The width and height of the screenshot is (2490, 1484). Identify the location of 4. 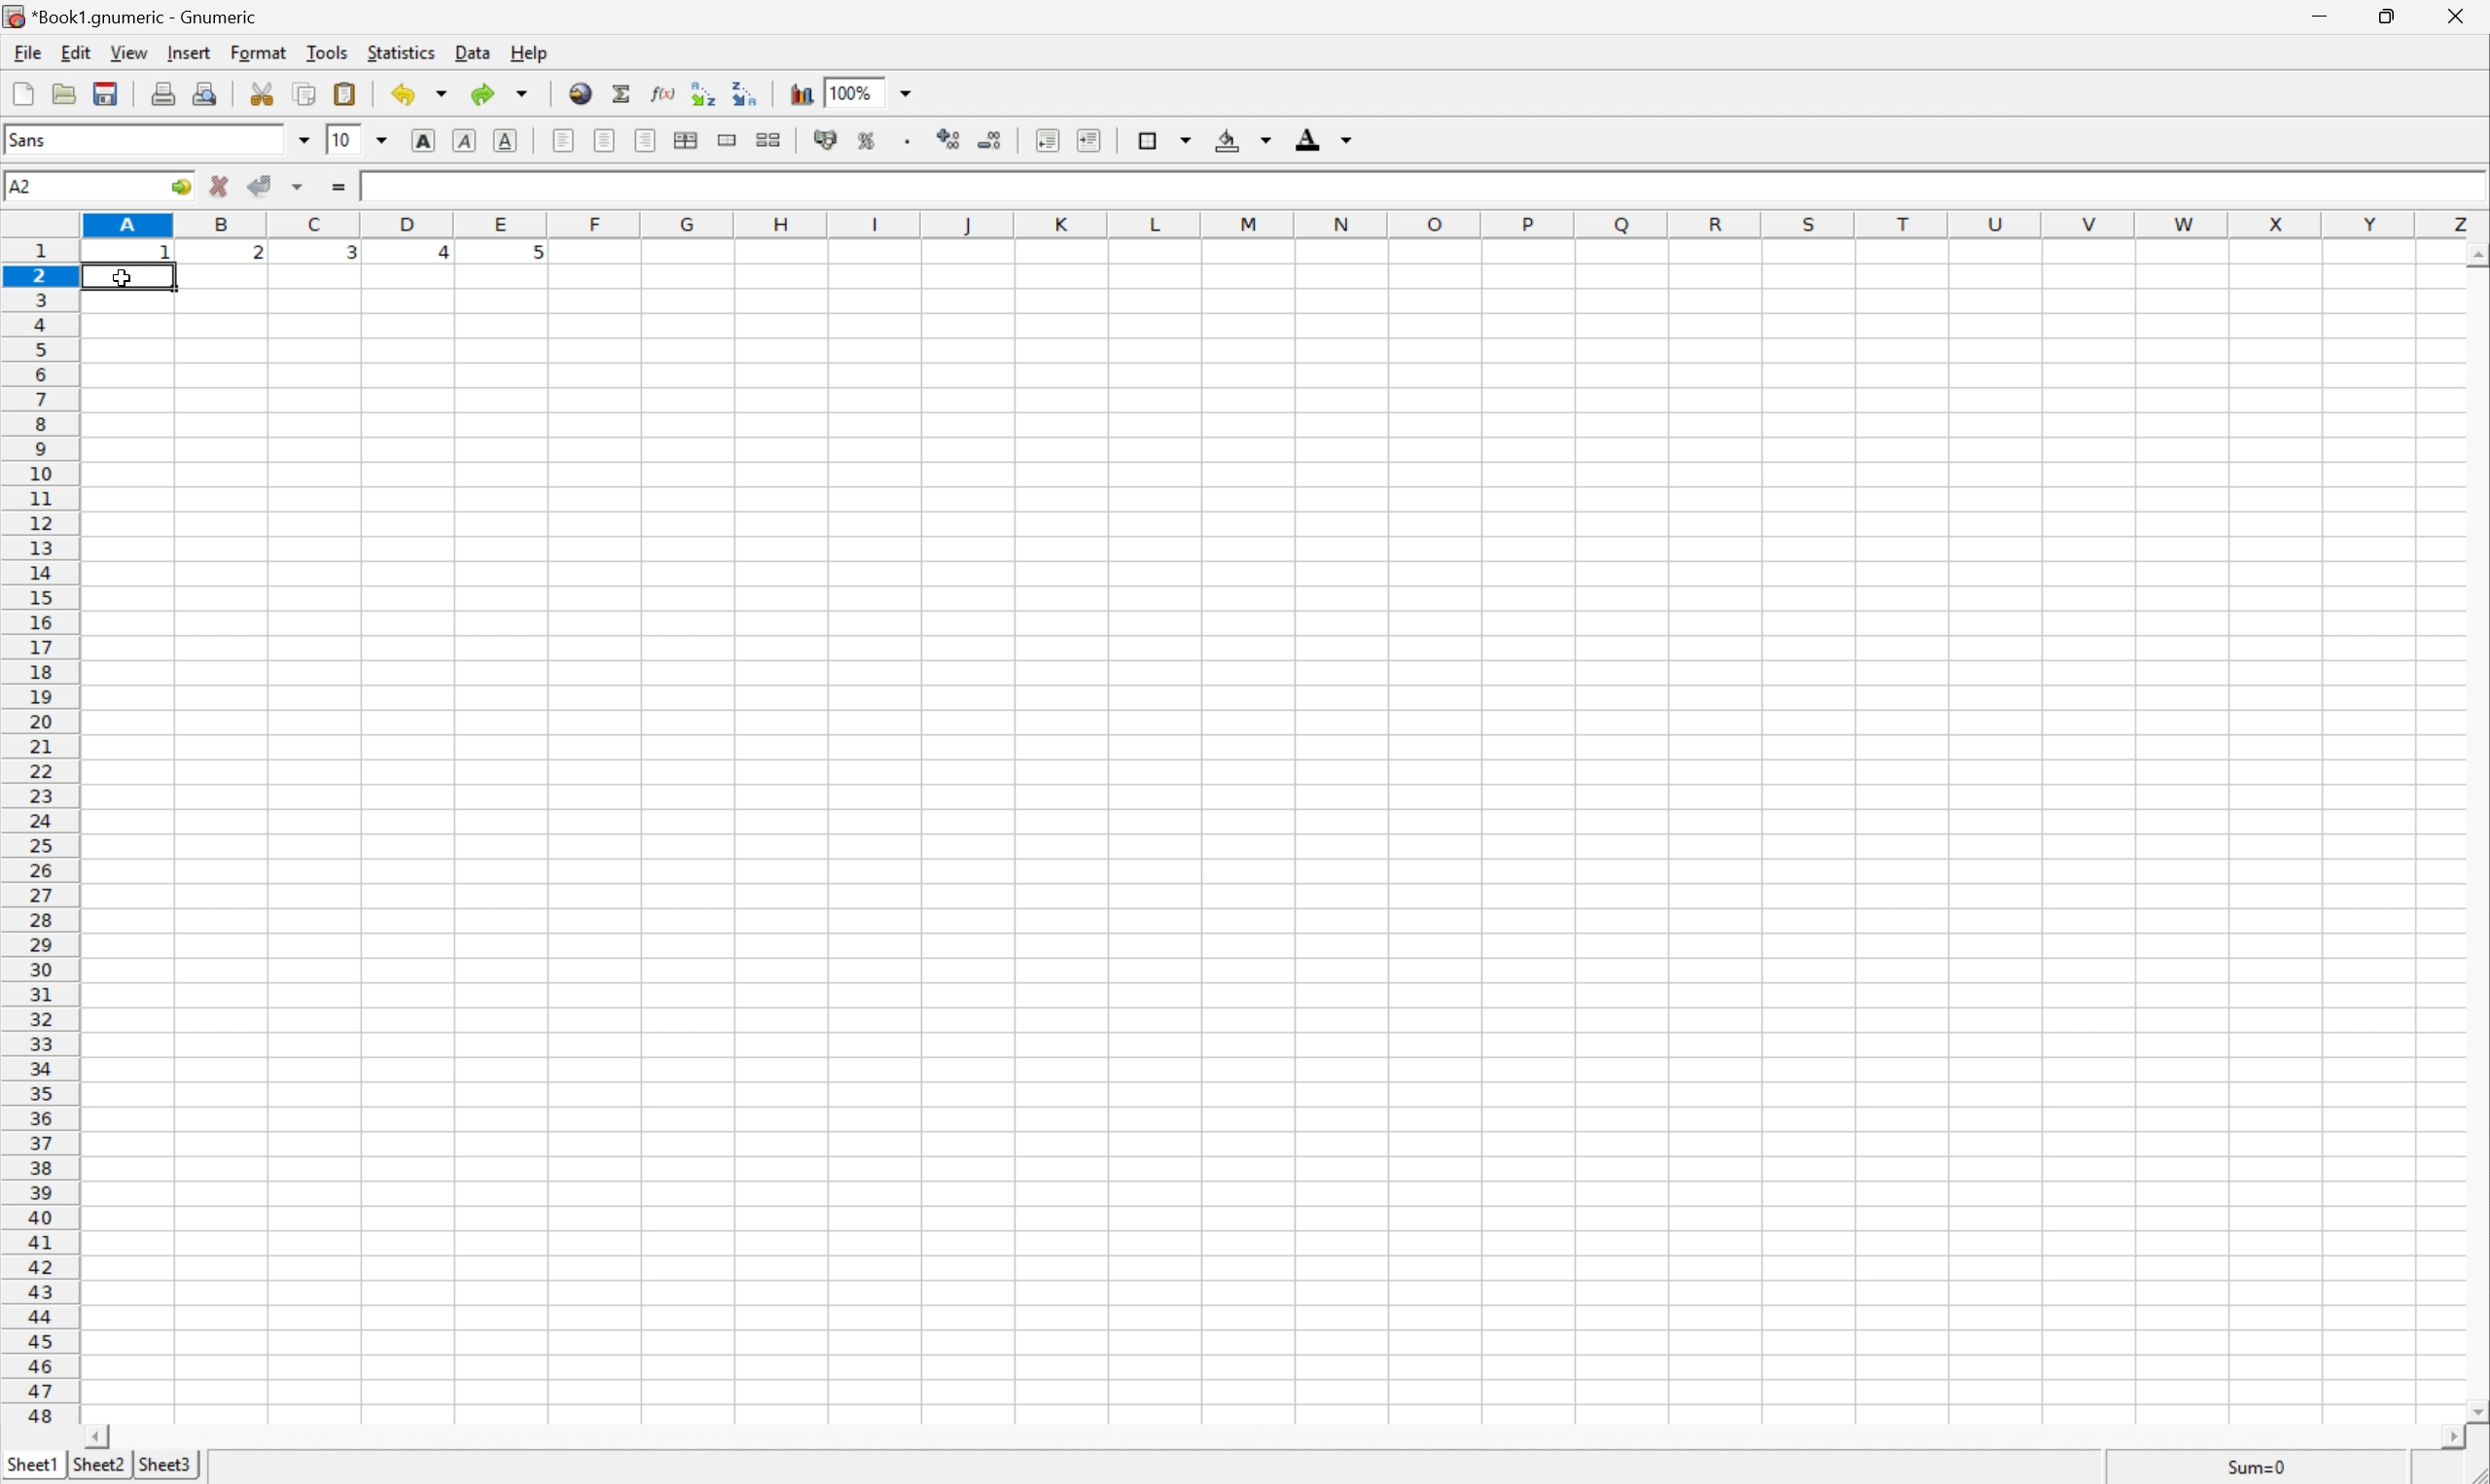
(434, 254).